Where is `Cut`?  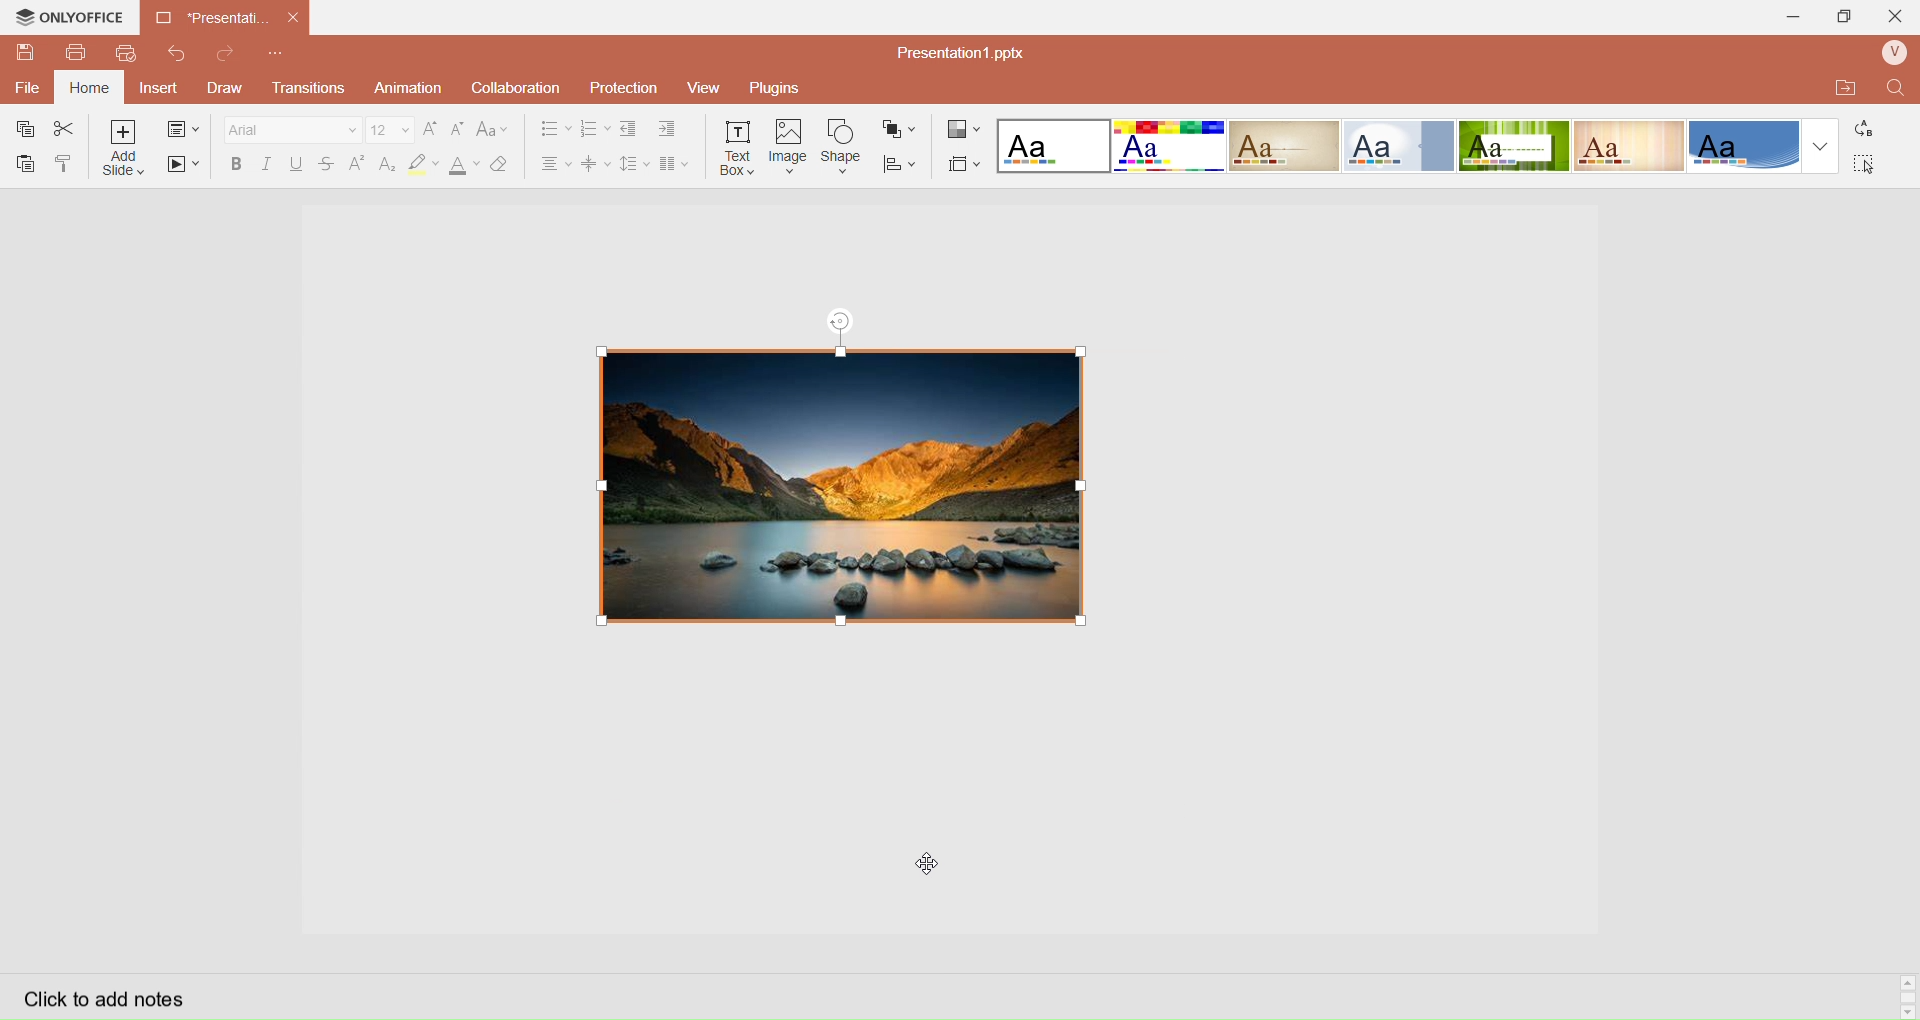
Cut is located at coordinates (62, 128).